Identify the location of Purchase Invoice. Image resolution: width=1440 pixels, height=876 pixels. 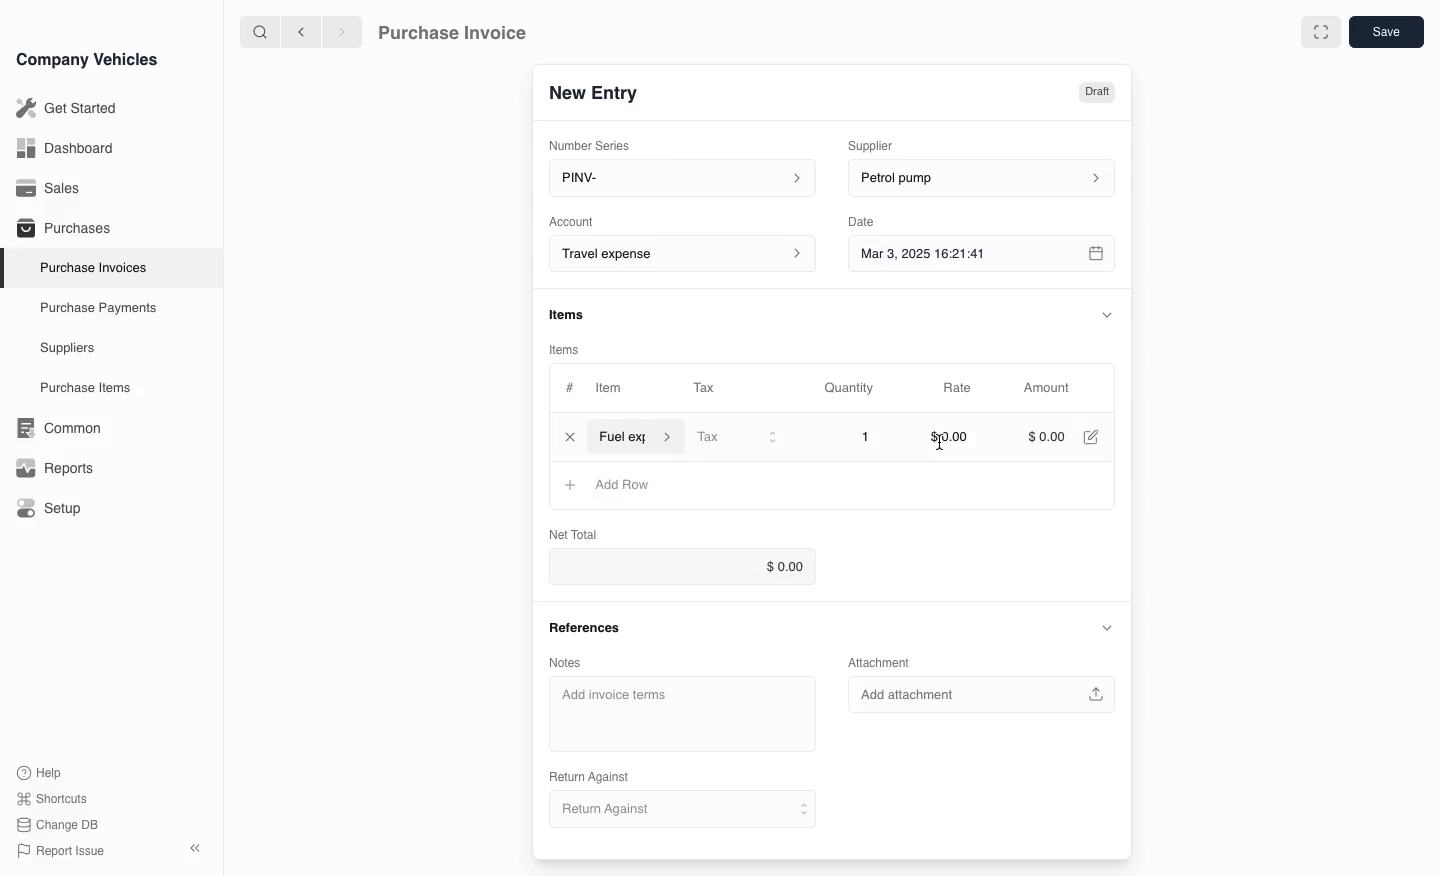
(466, 31).